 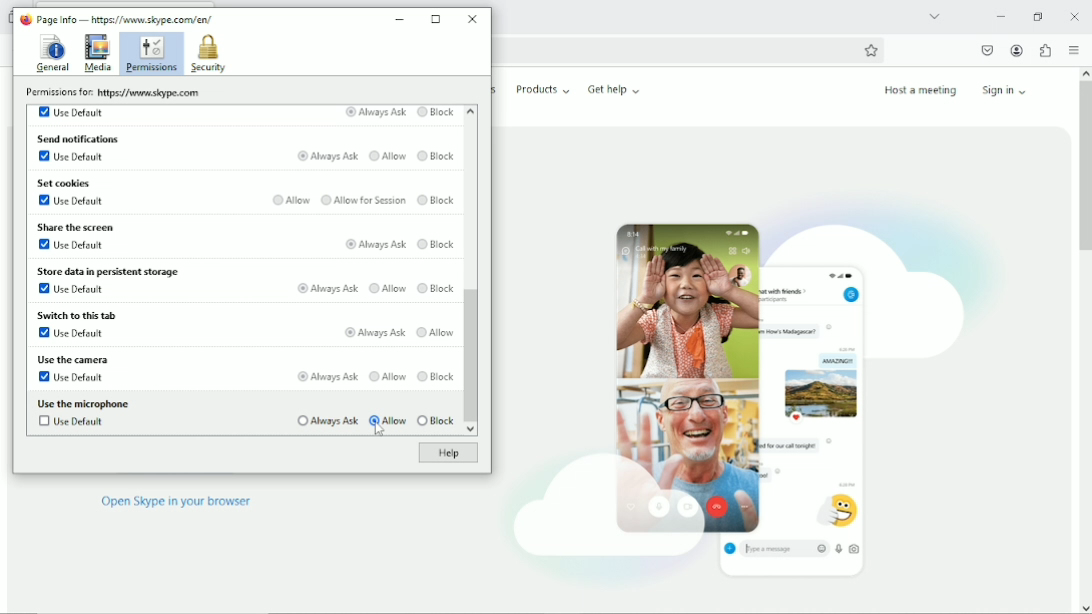 I want to click on scroll down, so click(x=1085, y=607).